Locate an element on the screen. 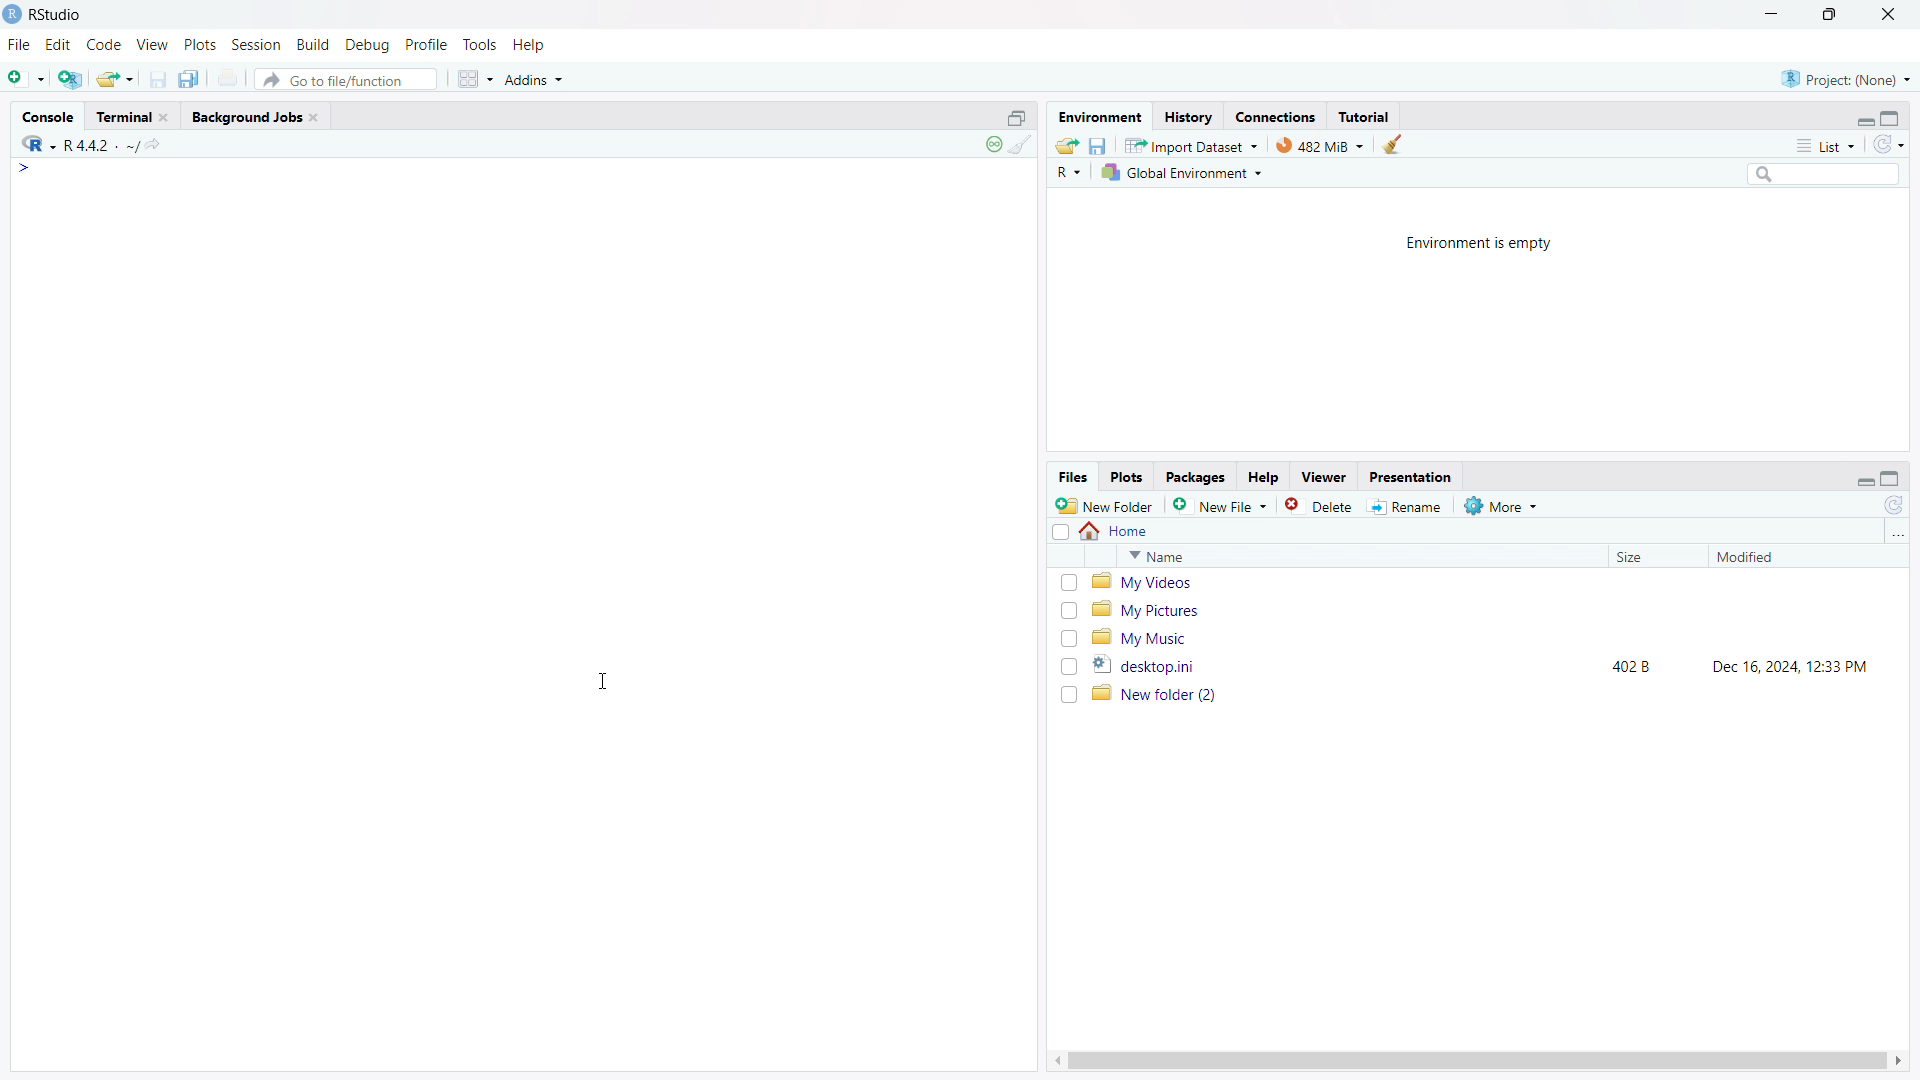 The height and width of the screenshot is (1080, 1920). create a project is located at coordinates (71, 77).